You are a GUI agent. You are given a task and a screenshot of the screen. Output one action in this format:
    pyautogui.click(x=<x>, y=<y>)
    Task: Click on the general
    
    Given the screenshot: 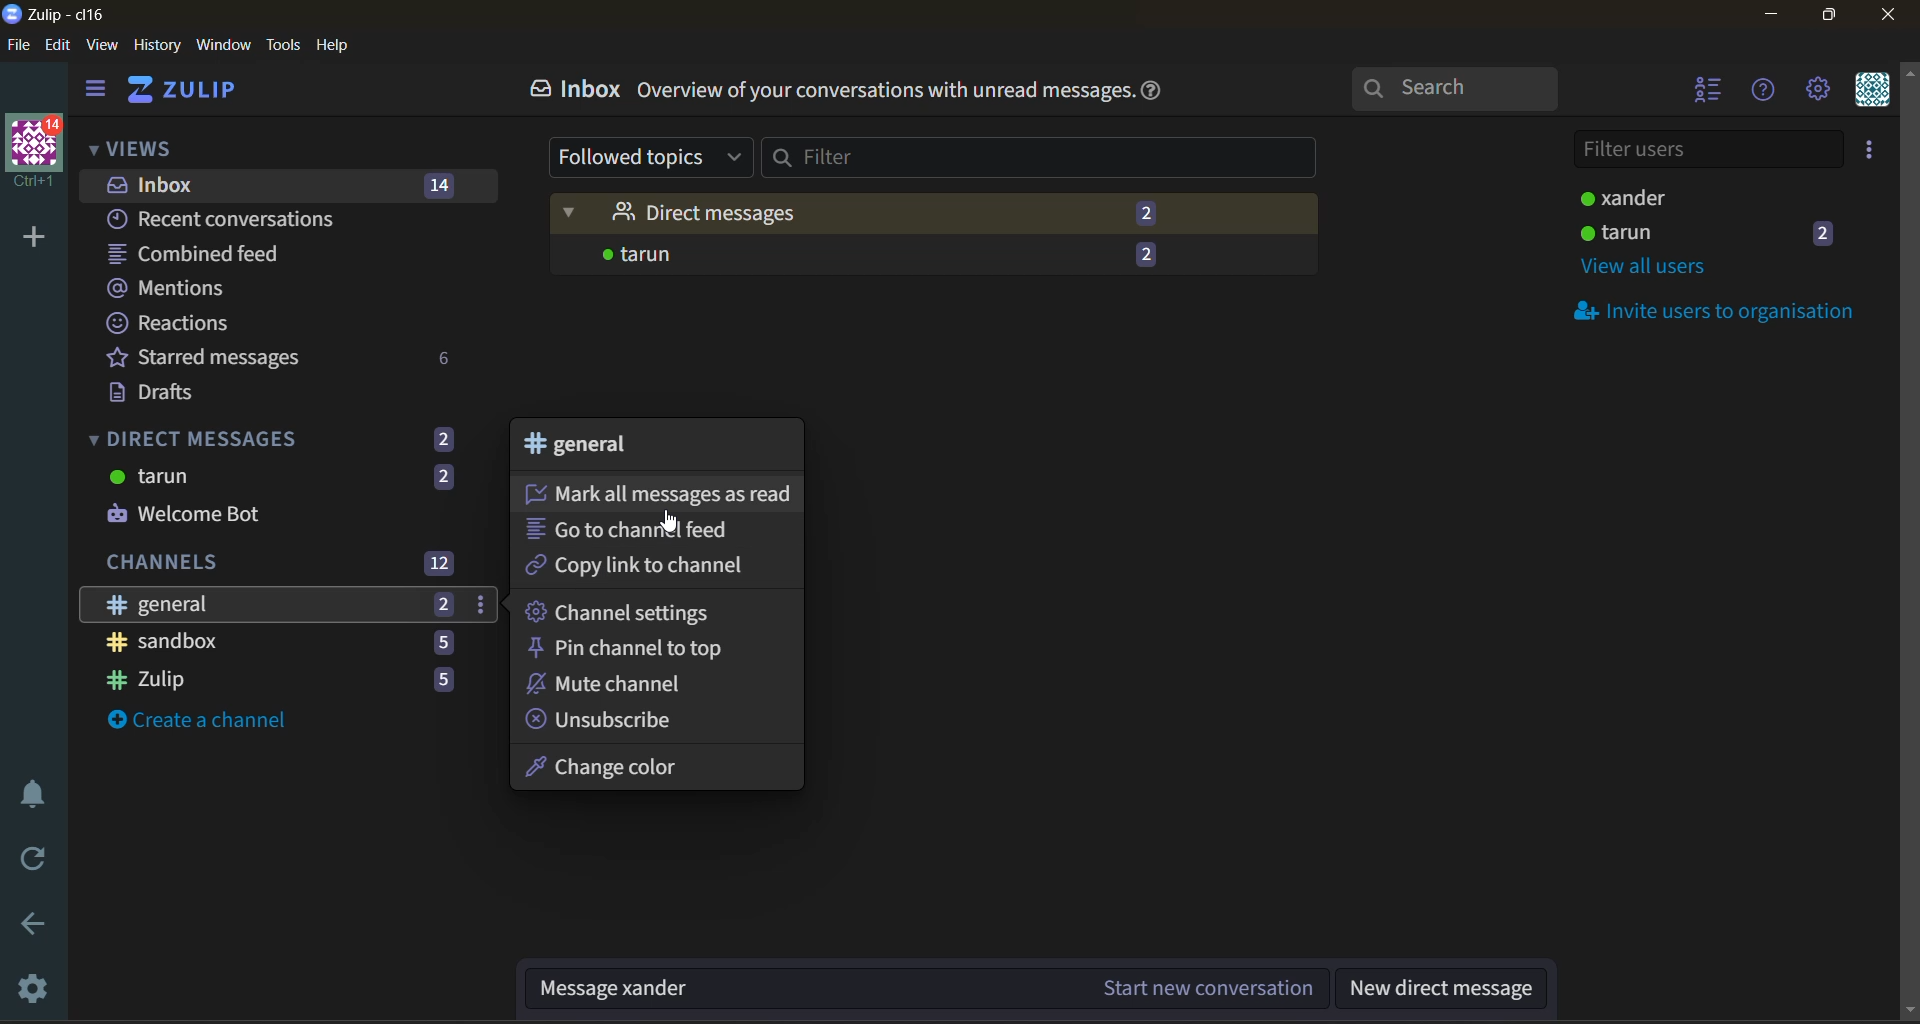 What is the action you would take?
    pyautogui.click(x=597, y=448)
    